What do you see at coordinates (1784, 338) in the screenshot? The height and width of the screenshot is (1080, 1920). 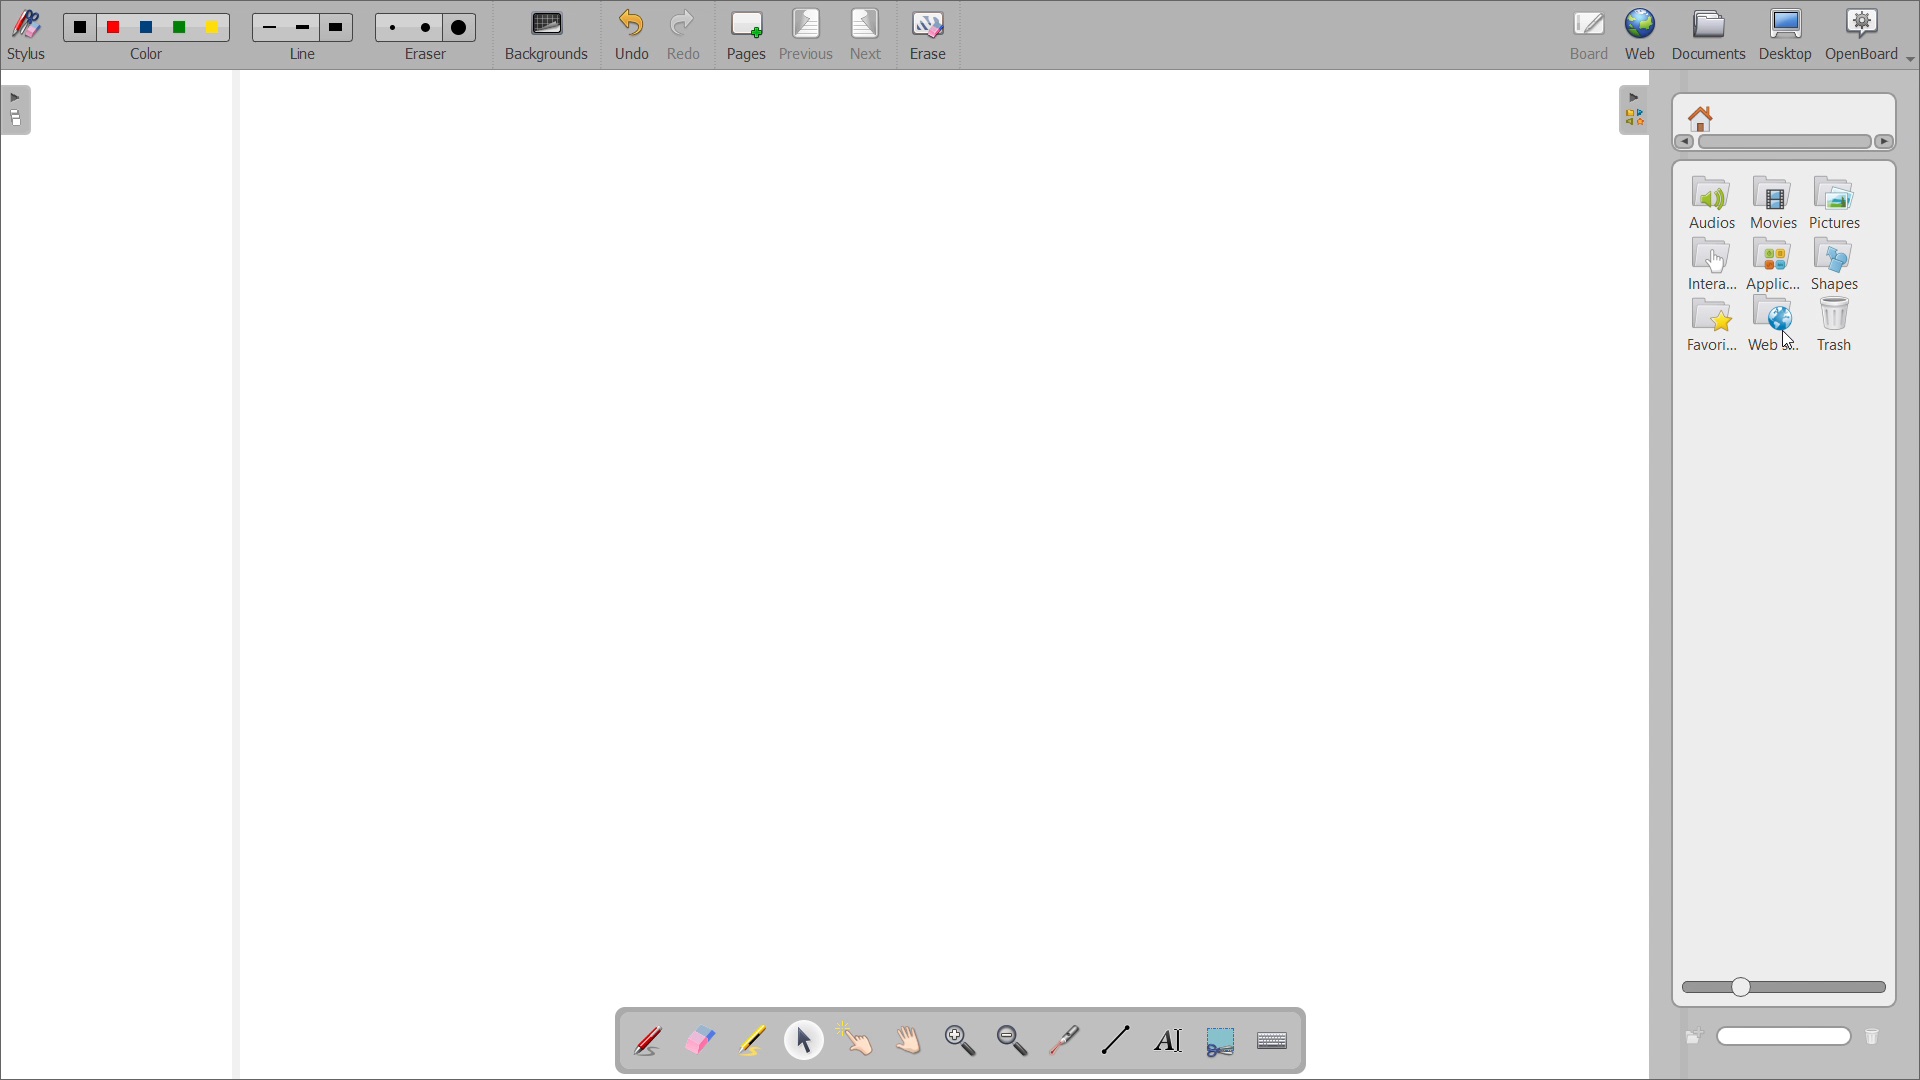 I see `Cursor` at bounding box center [1784, 338].